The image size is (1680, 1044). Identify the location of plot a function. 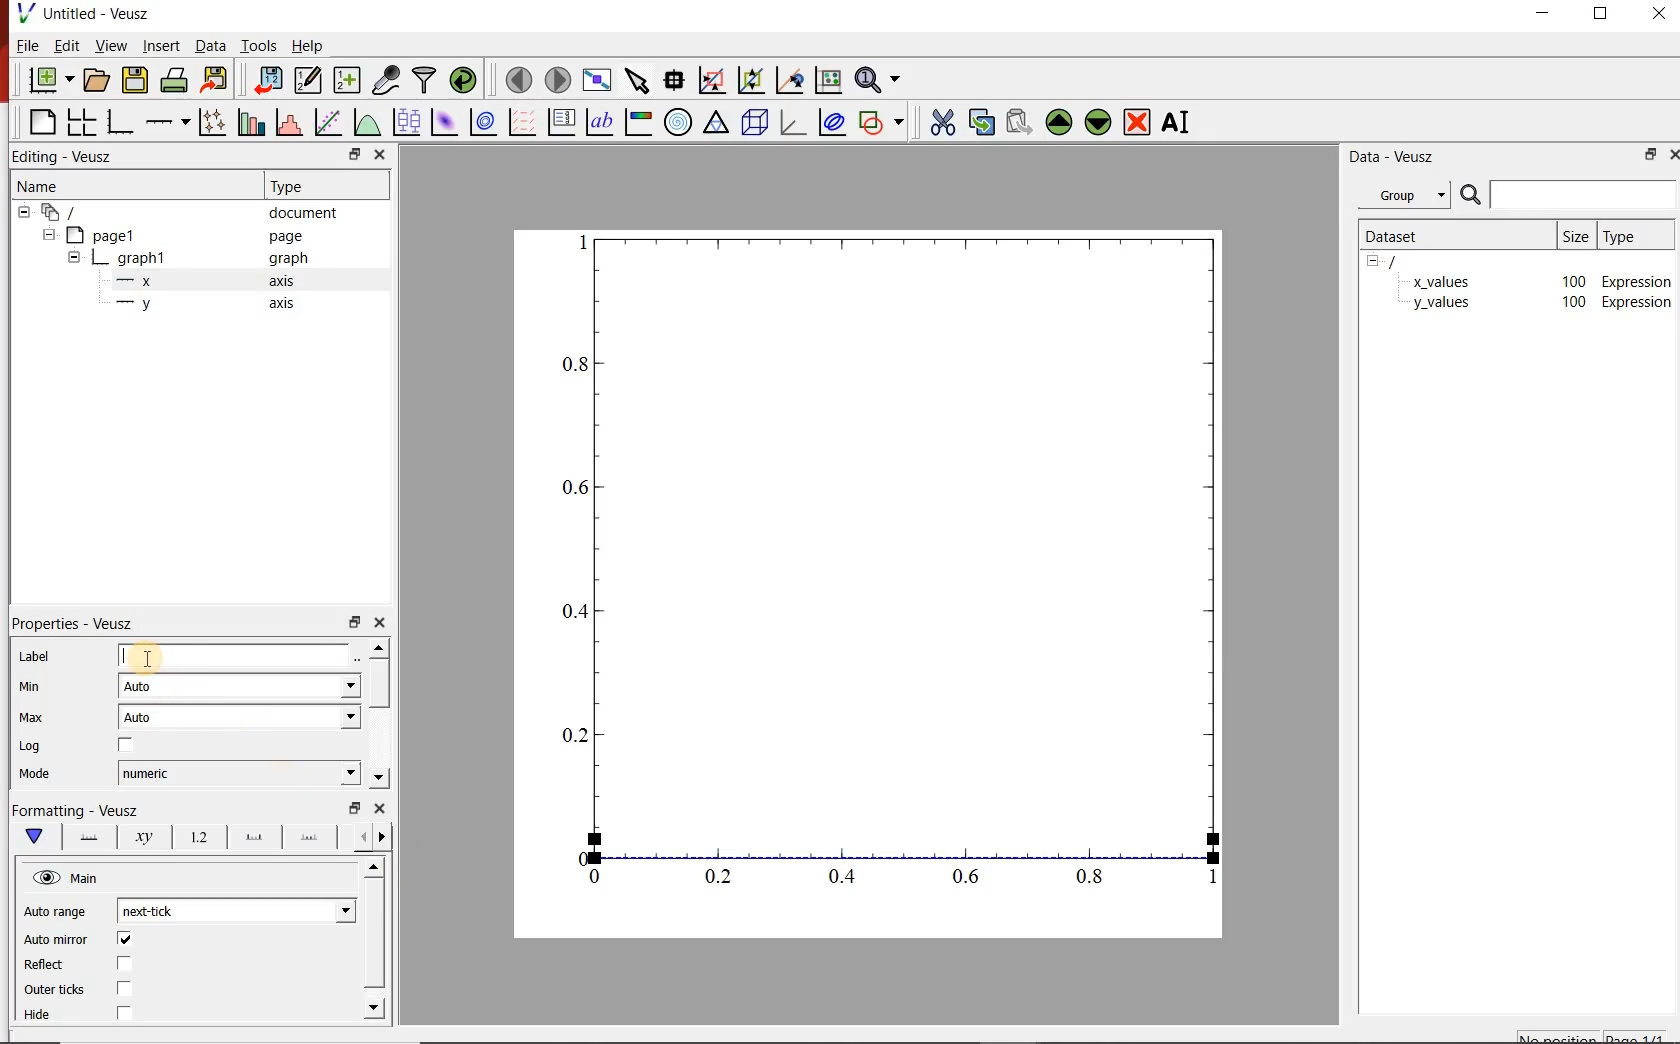
(364, 120).